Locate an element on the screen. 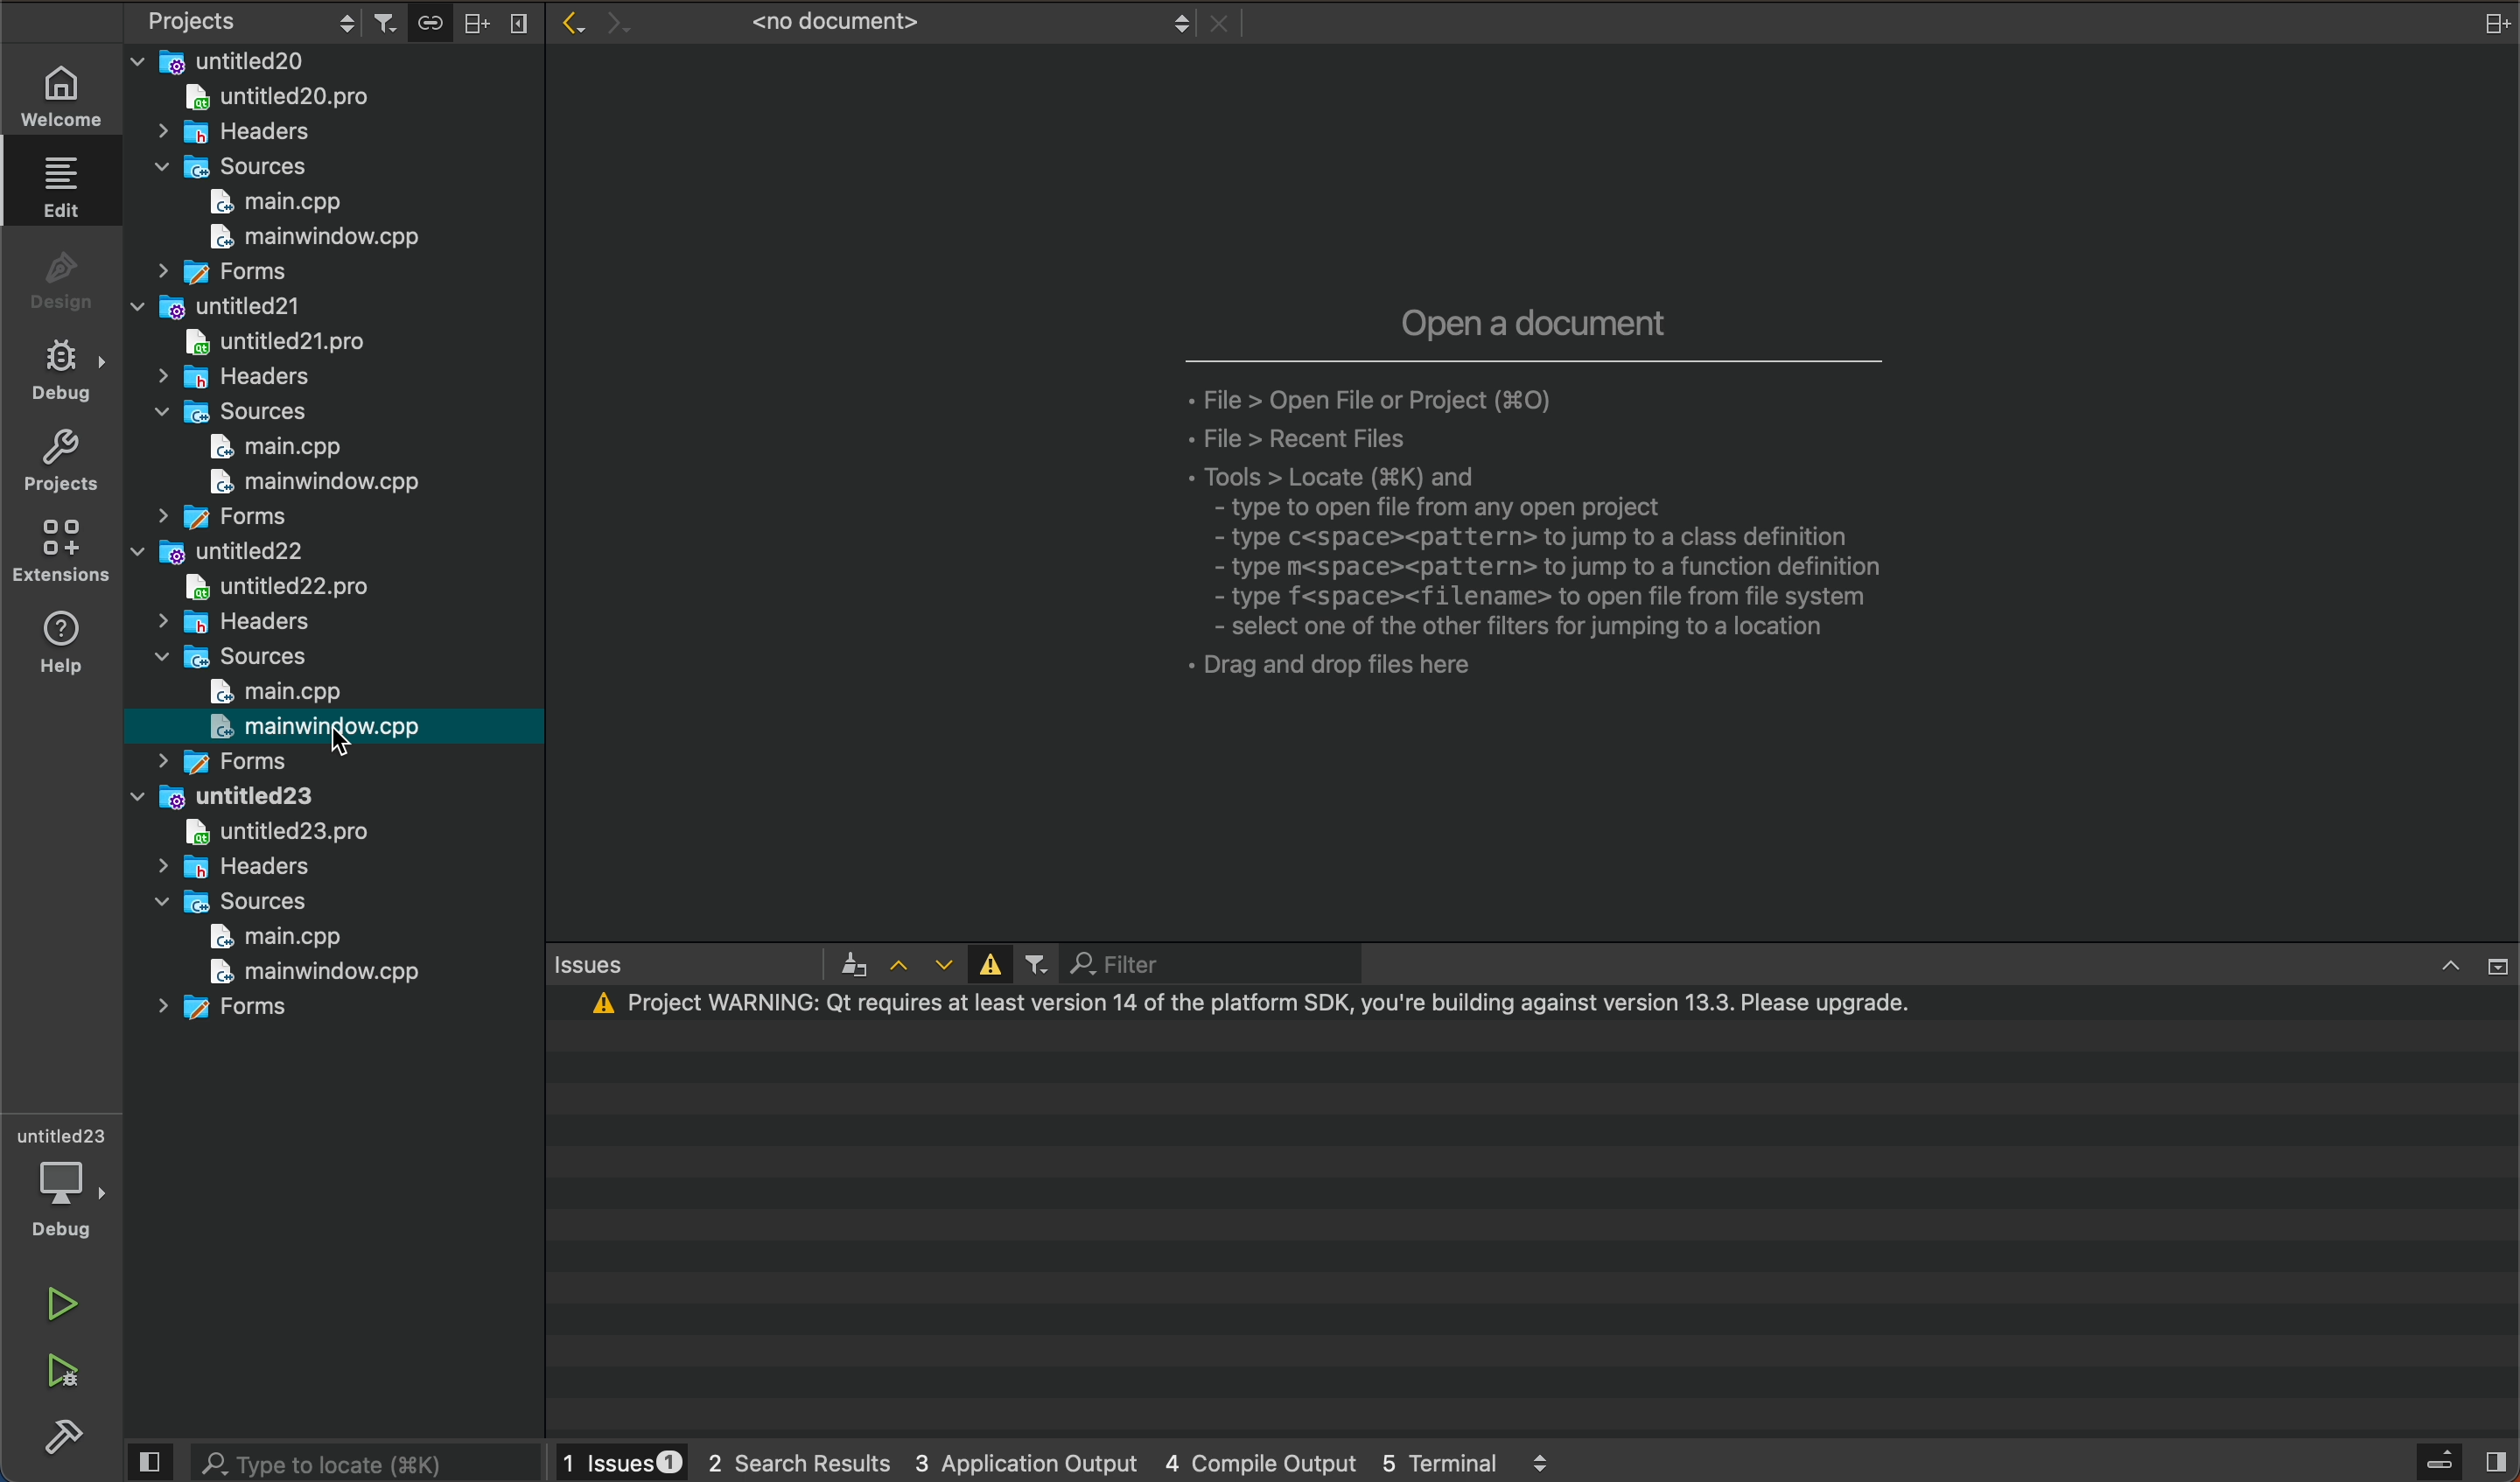 Image resolution: width=2520 pixels, height=1482 pixels. previous is located at coordinates (568, 22).